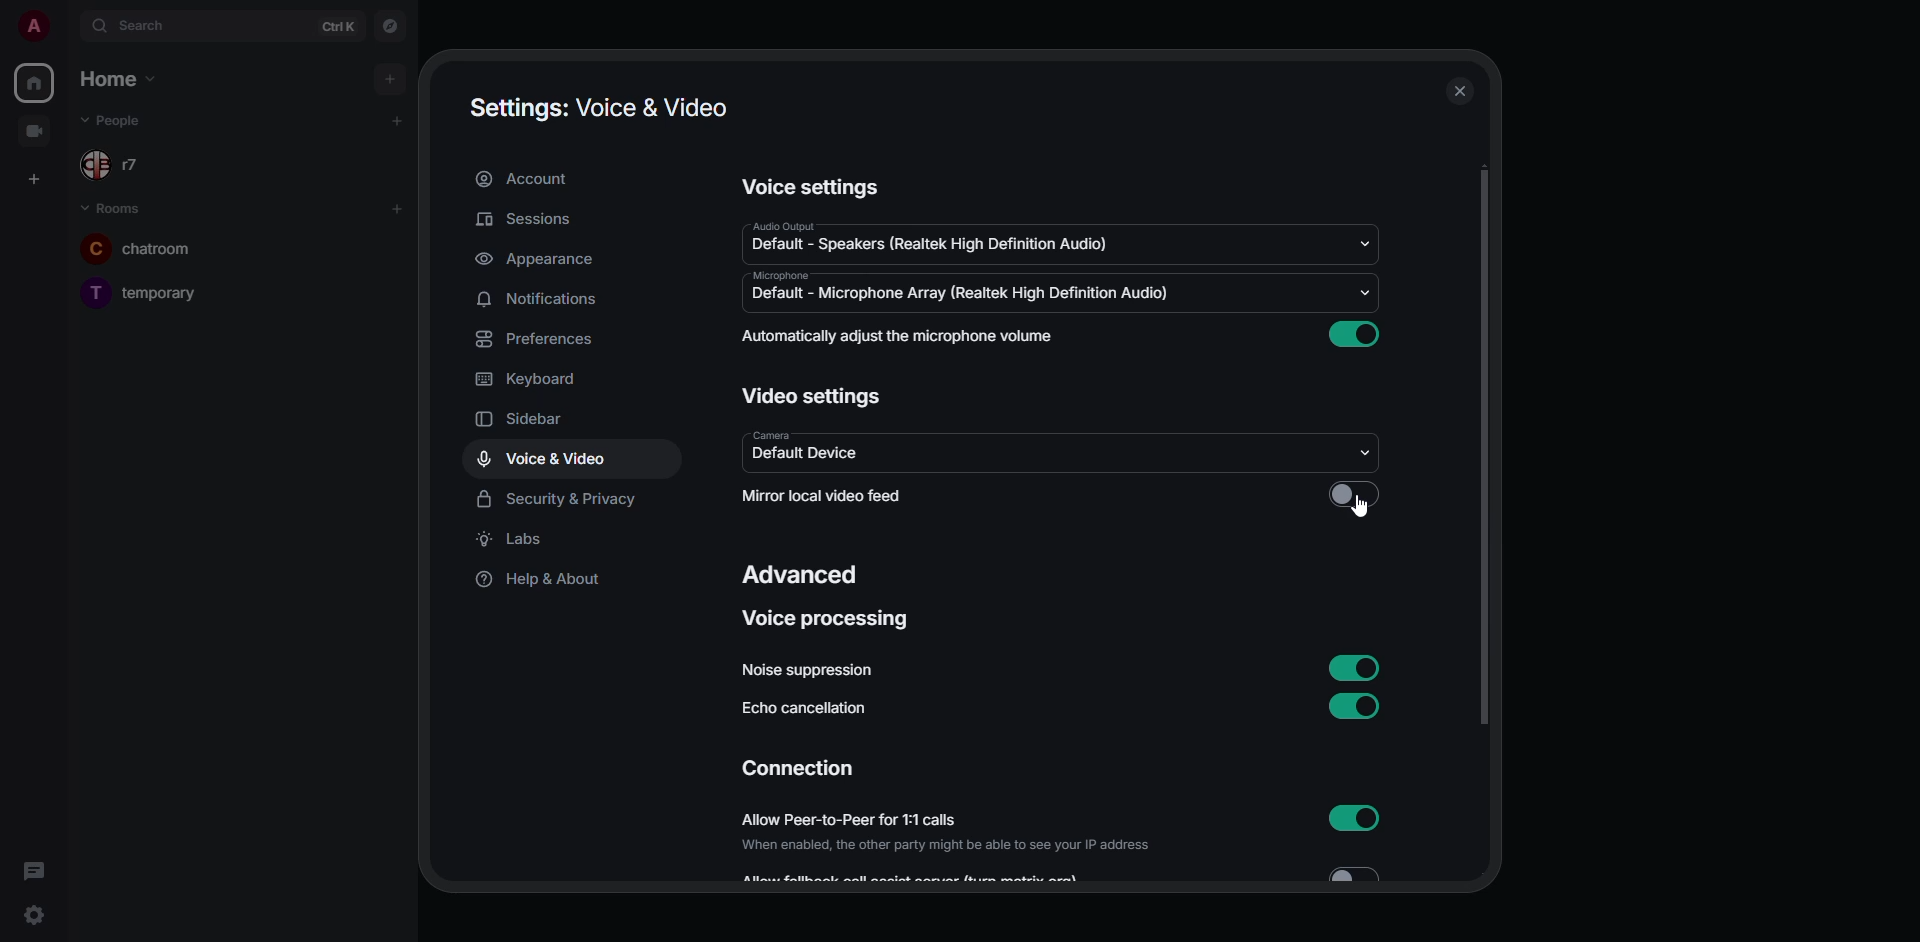  Describe the element at coordinates (804, 769) in the screenshot. I see `connection` at that location.